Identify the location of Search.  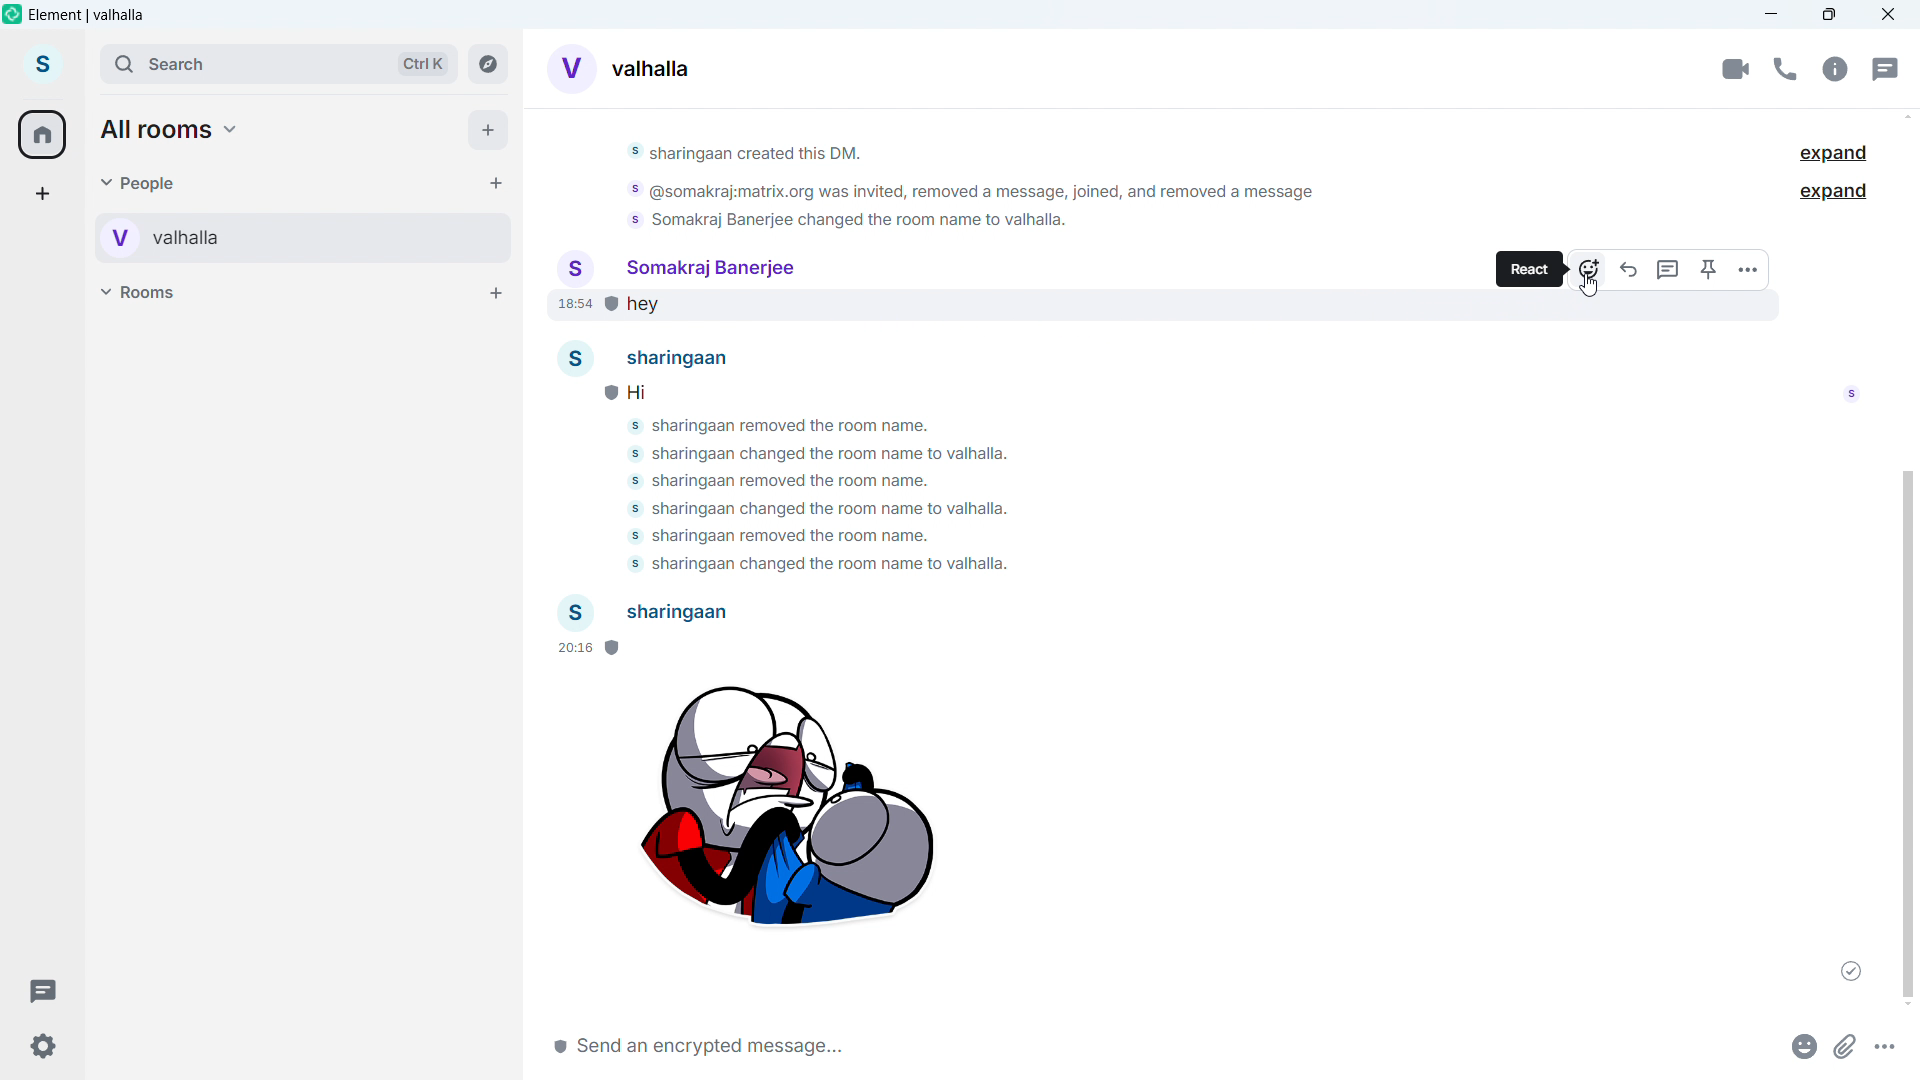
(278, 64).